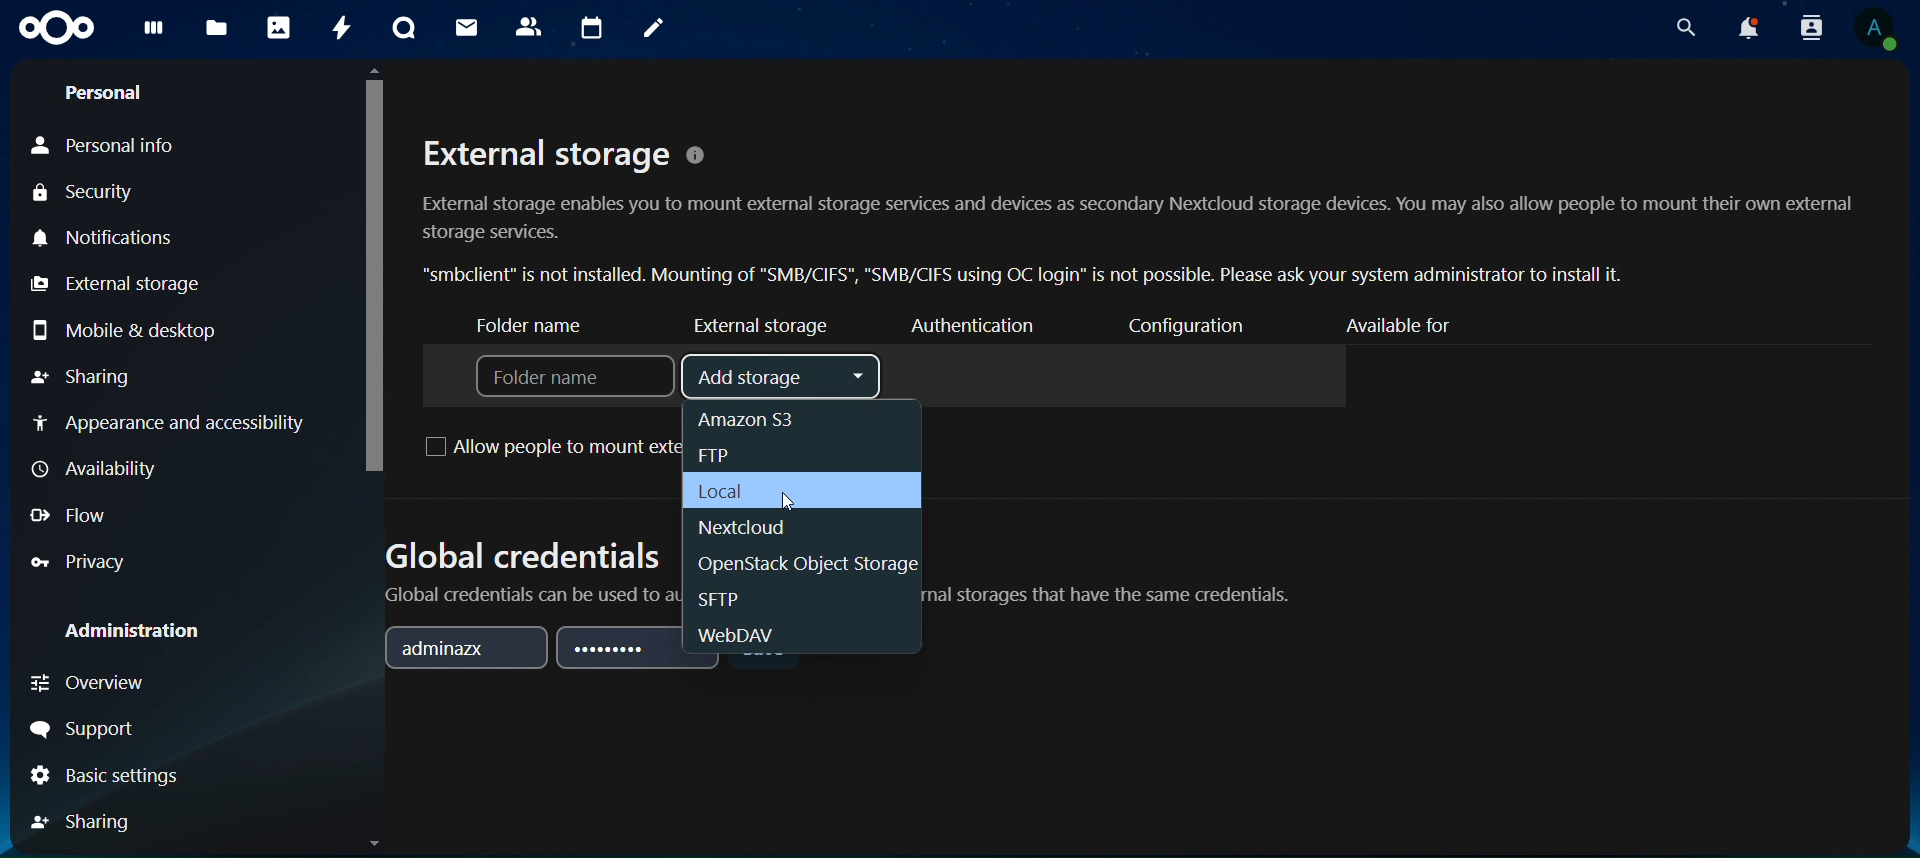 This screenshot has height=858, width=1920. What do you see at coordinates (1811, 28) in the screenshot?
I see `search contacts` at bounding box center [1811, 28].